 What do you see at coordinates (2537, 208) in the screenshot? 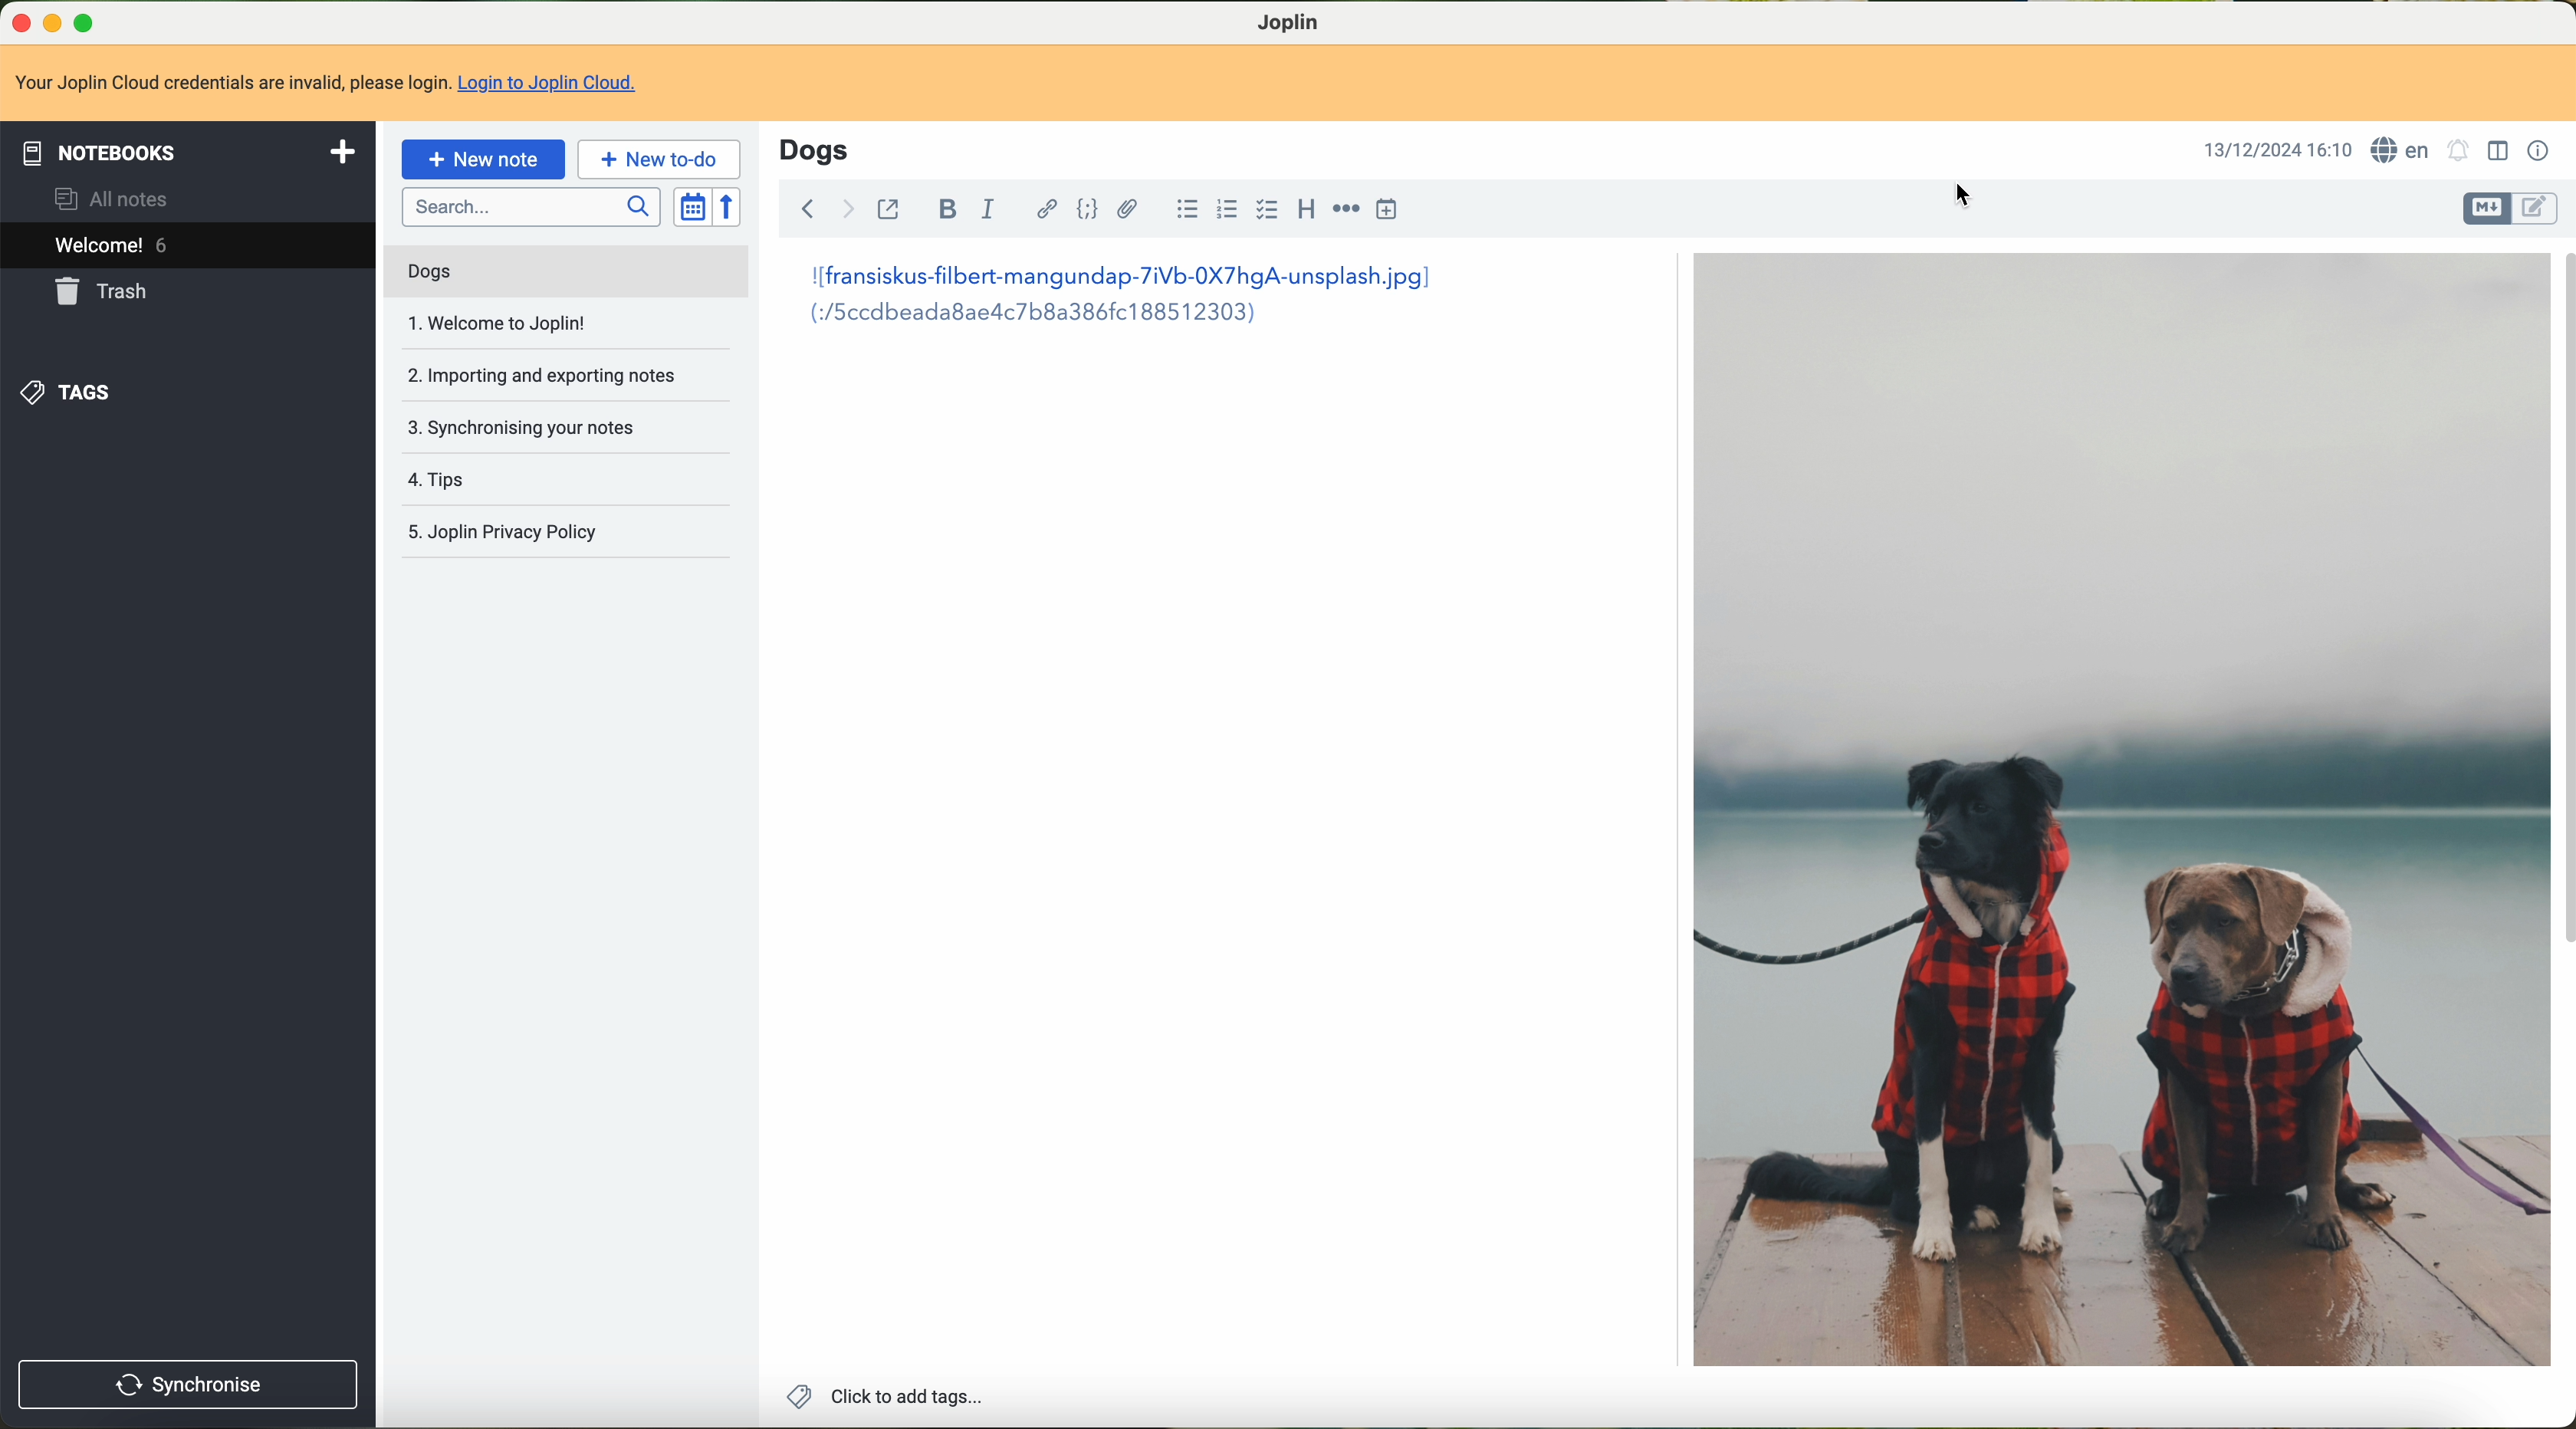
I see `toggle editors` at bounding box center [2537, 208].